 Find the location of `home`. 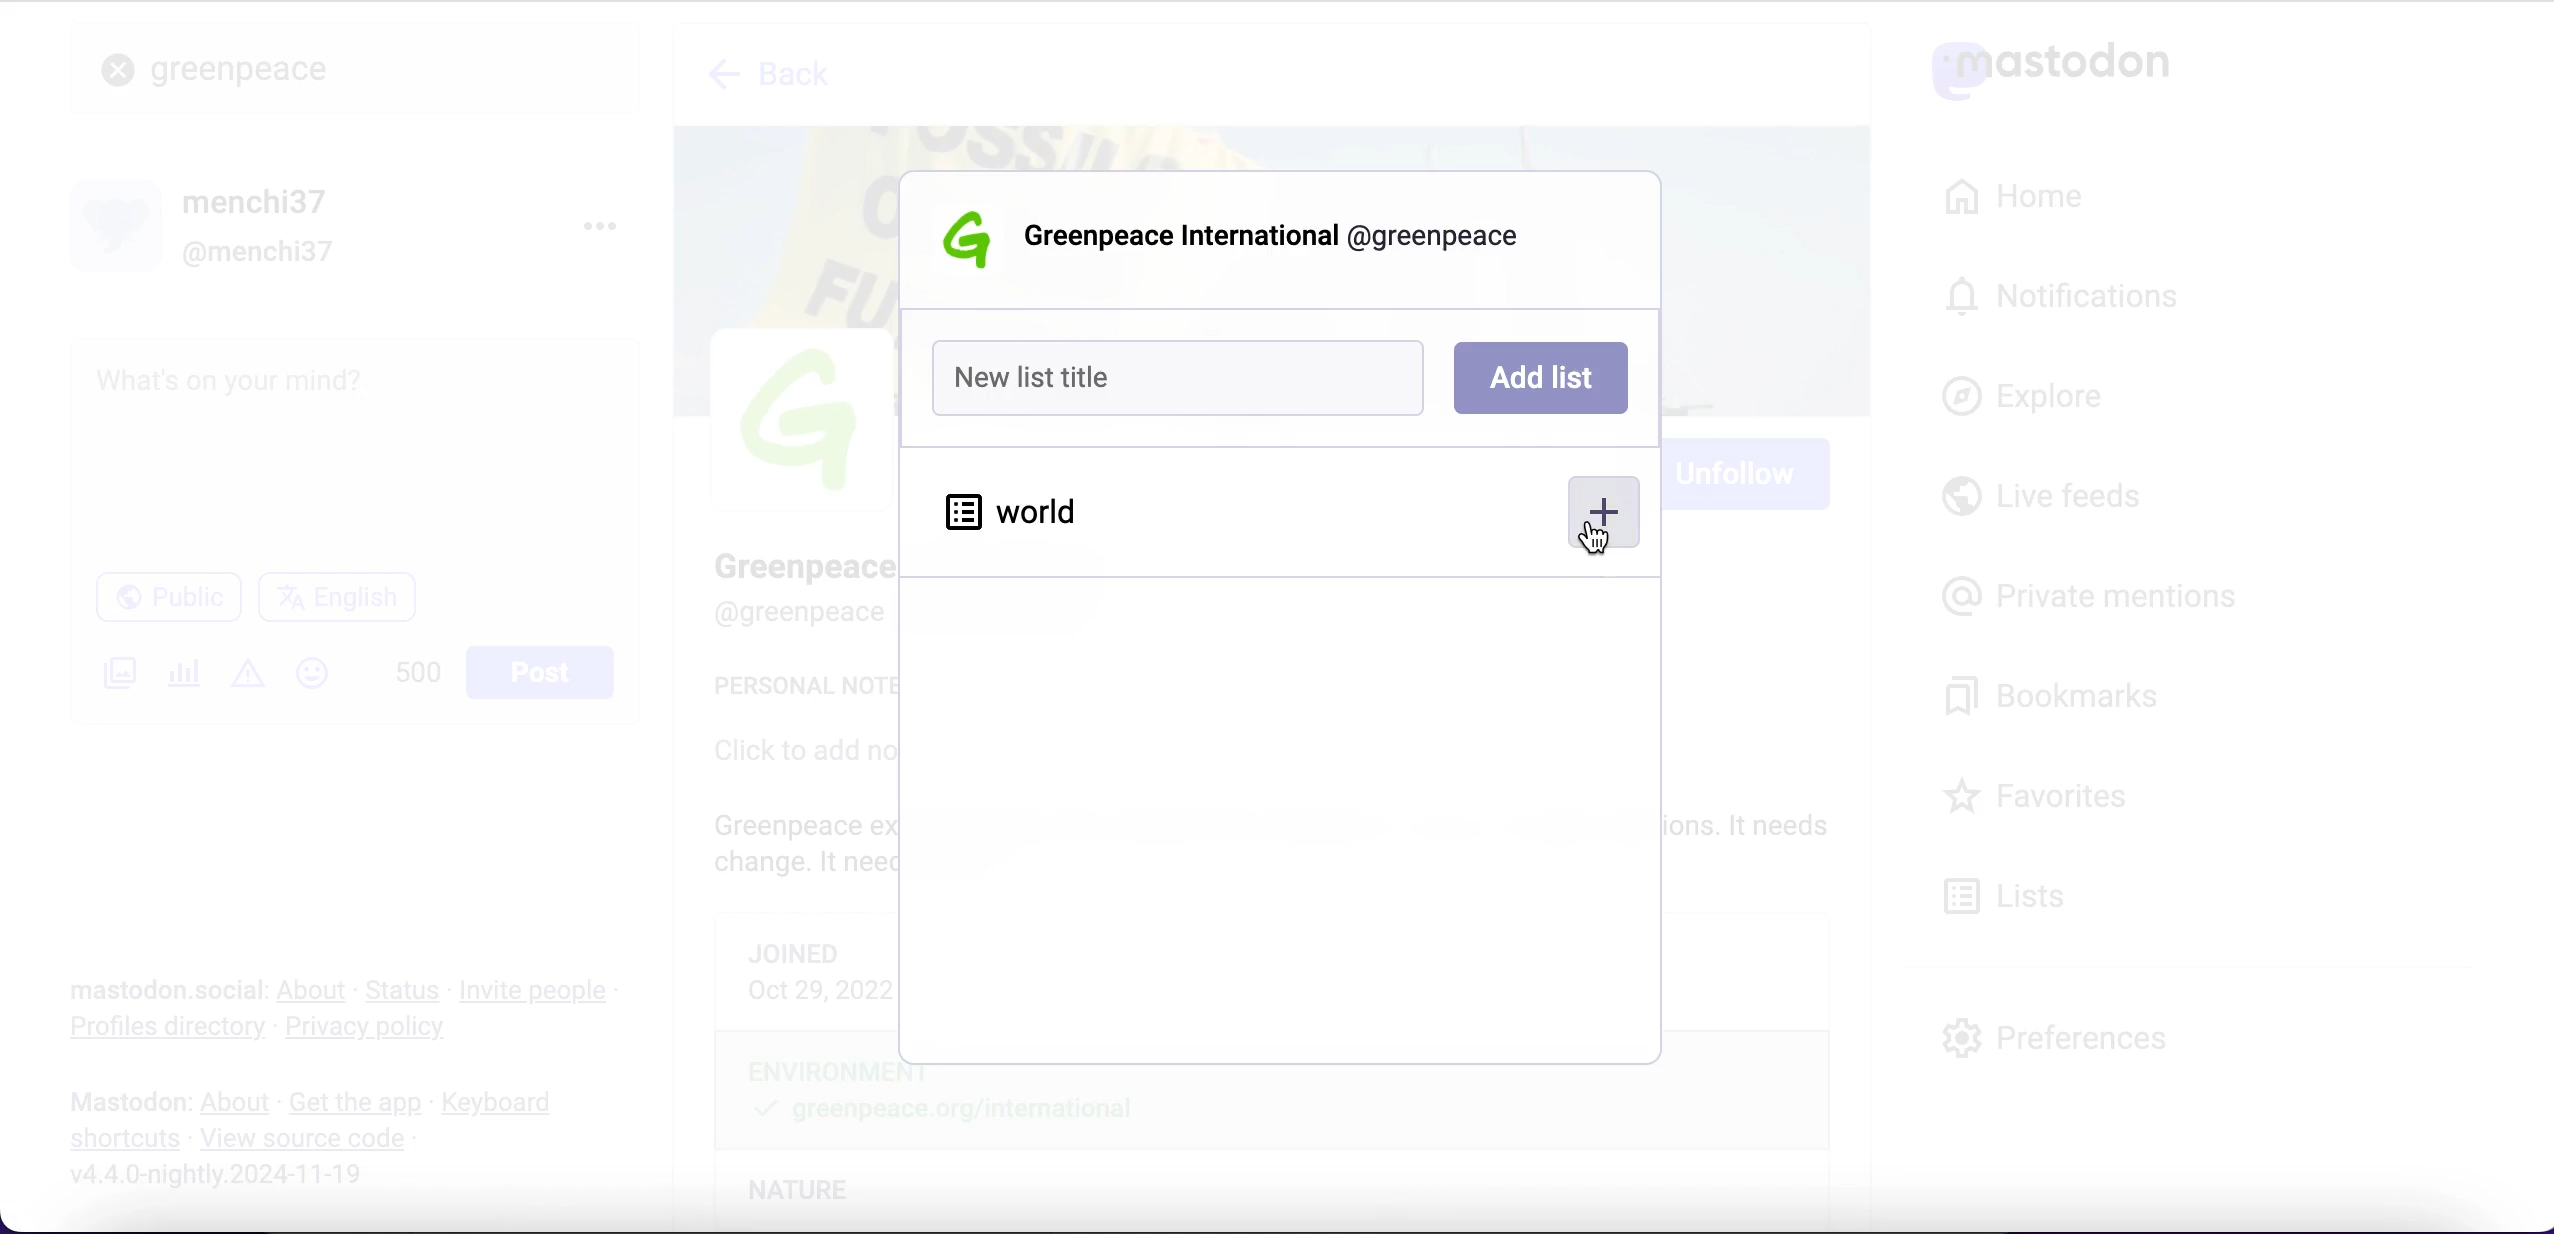

home is located at coordinates (2010, 197).